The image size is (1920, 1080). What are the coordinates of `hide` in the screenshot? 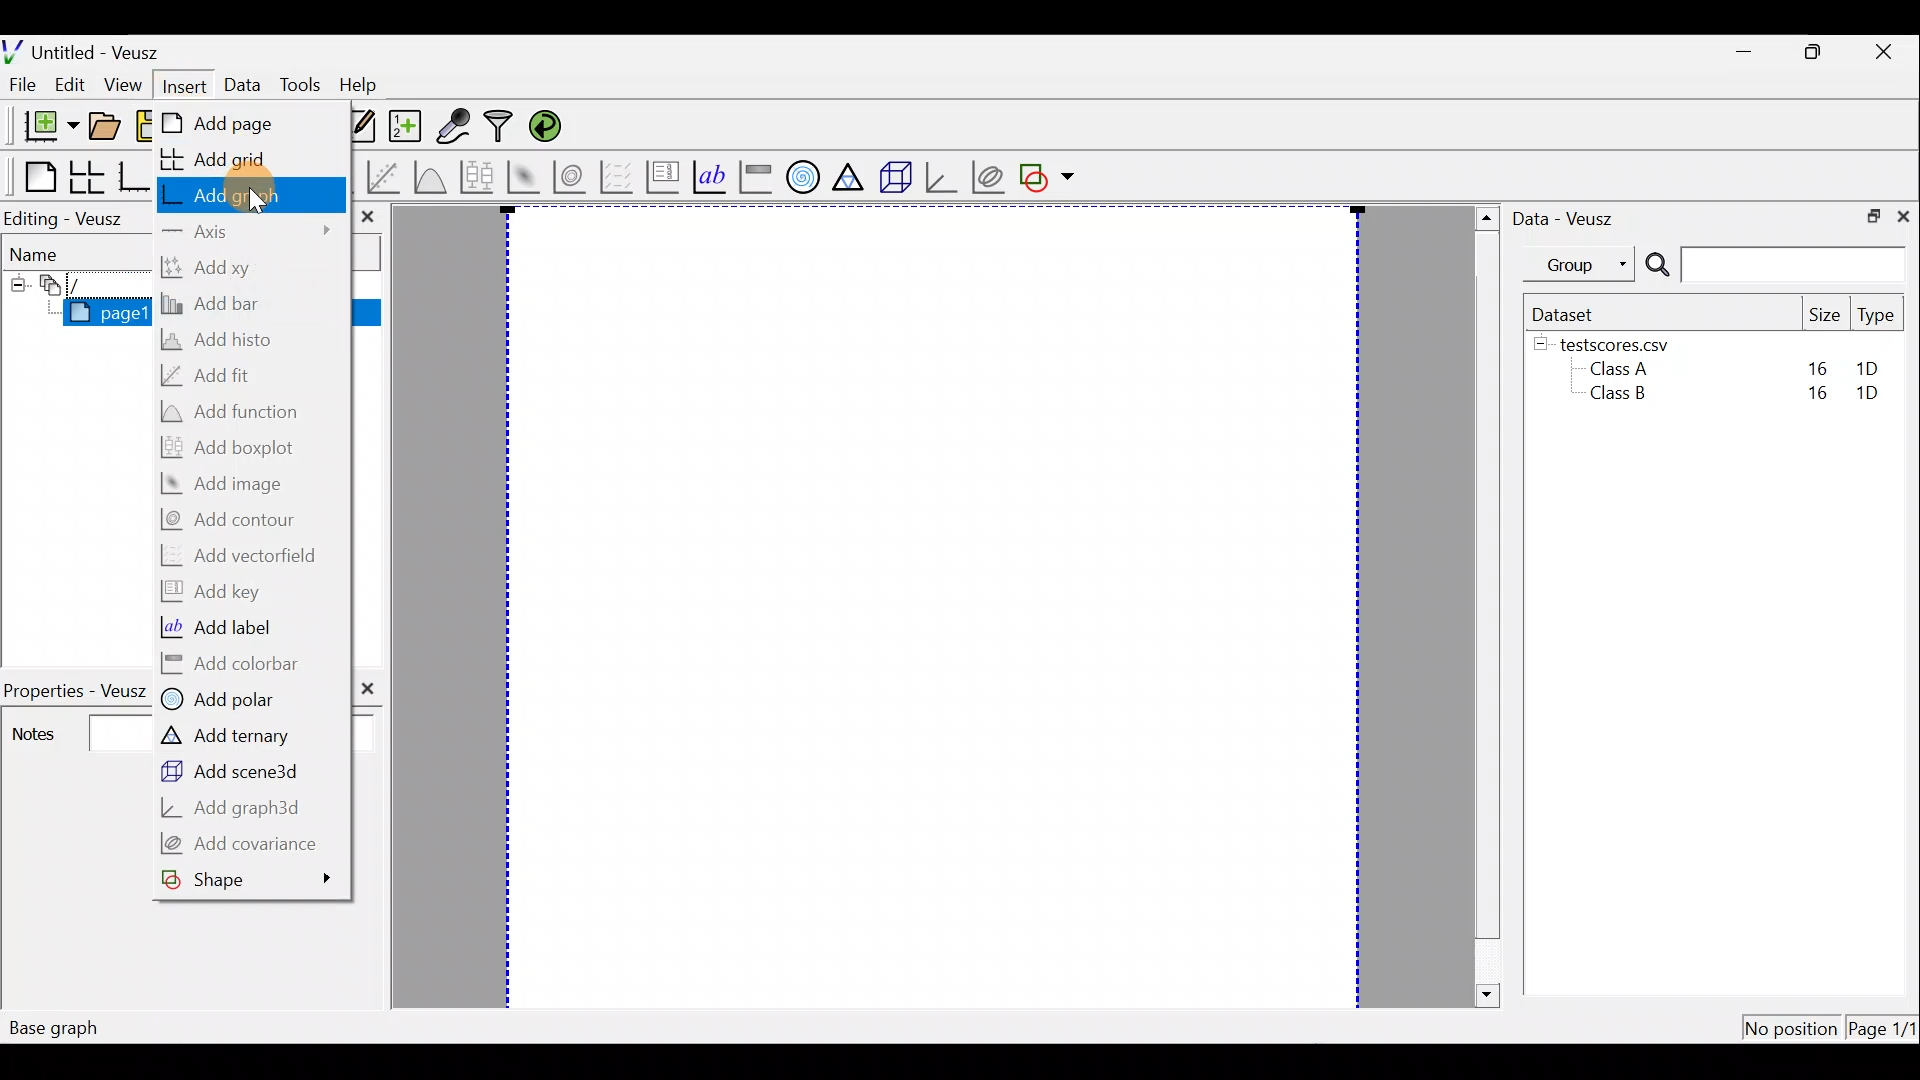 It's located at (17, 285).